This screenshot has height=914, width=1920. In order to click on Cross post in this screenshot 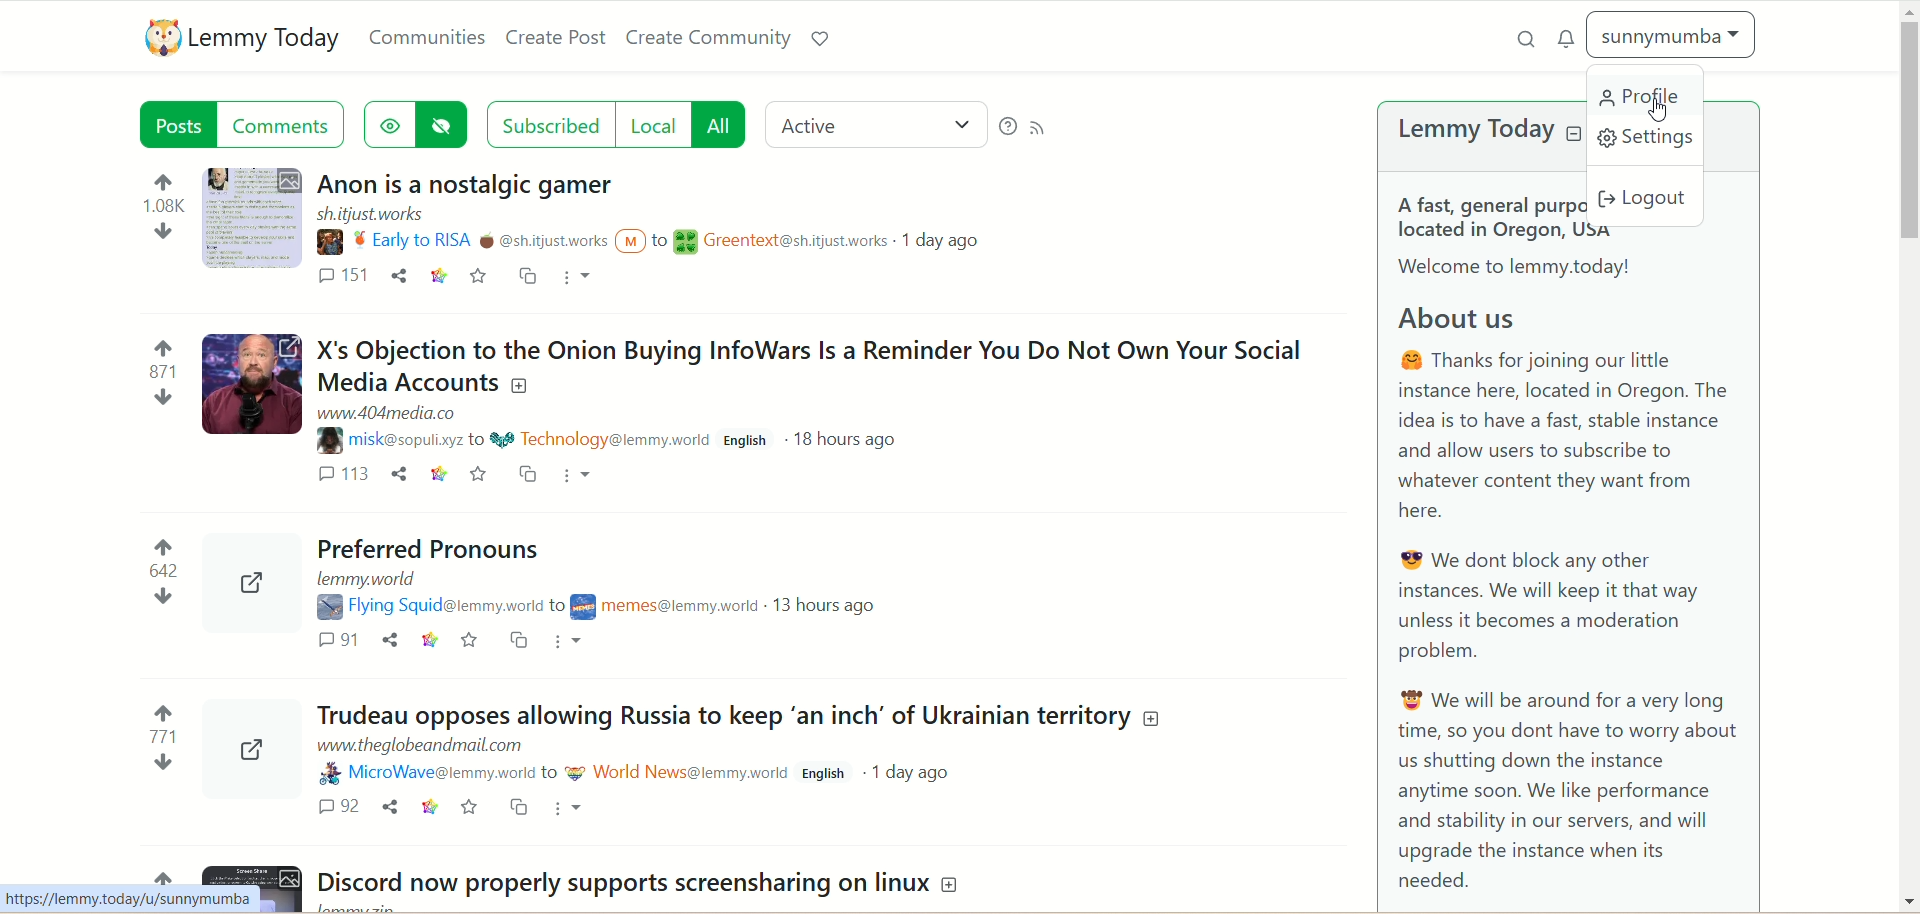, I will do `click(532, 473)`.